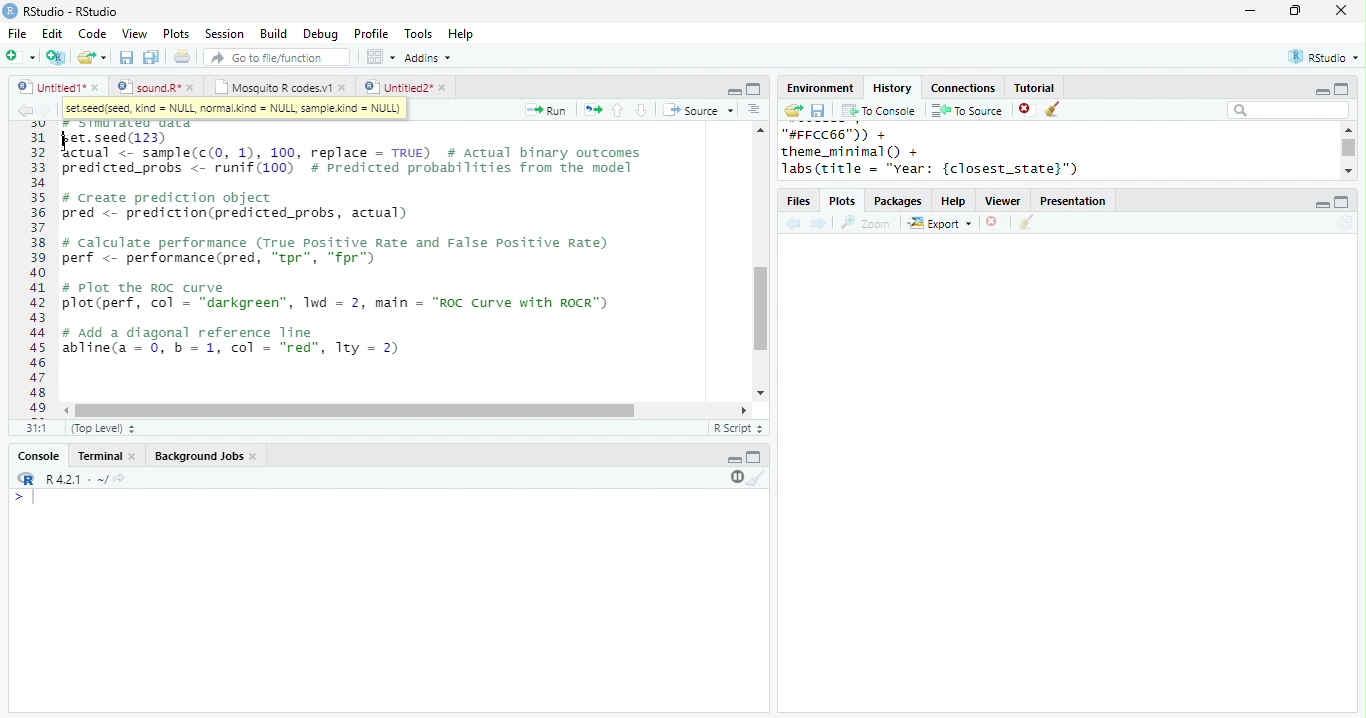  What do you see at coordinates (844, 202) in the screenshot?
I see `Plots` at bounding box center [844, 202].